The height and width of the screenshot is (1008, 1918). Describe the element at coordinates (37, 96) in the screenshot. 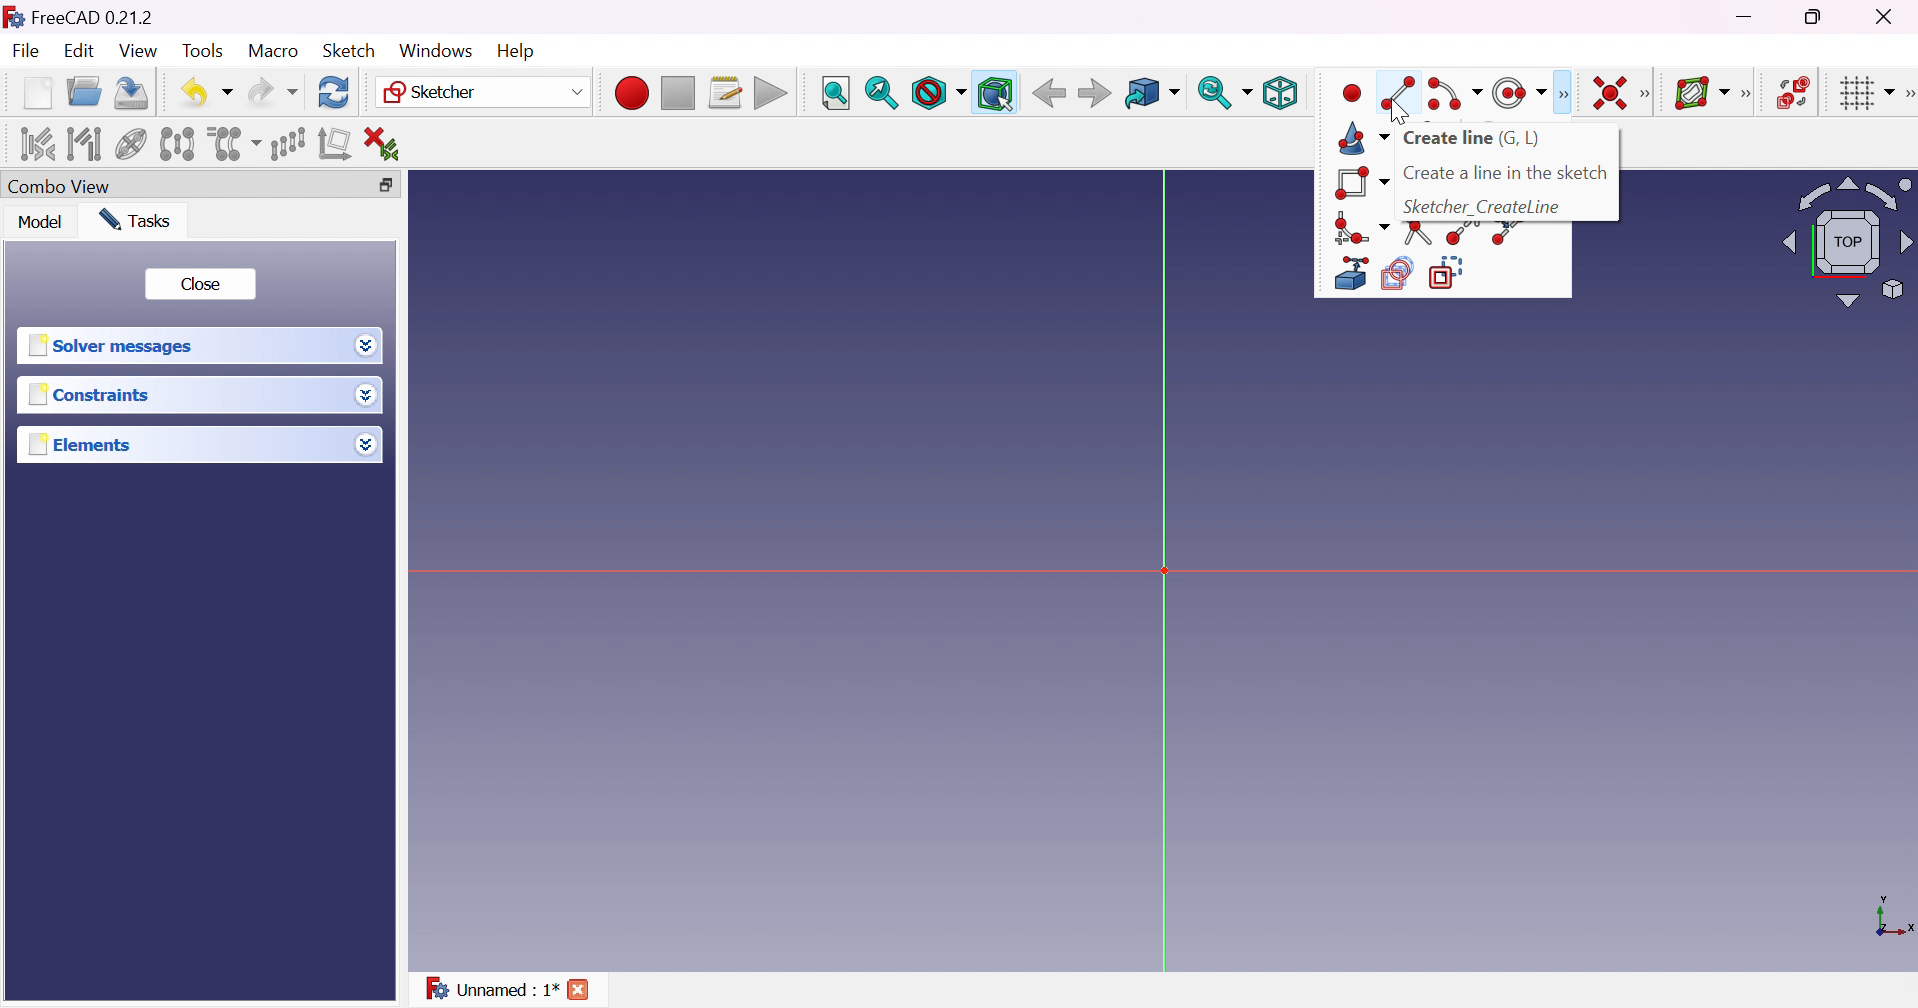

I see `New` at that location.